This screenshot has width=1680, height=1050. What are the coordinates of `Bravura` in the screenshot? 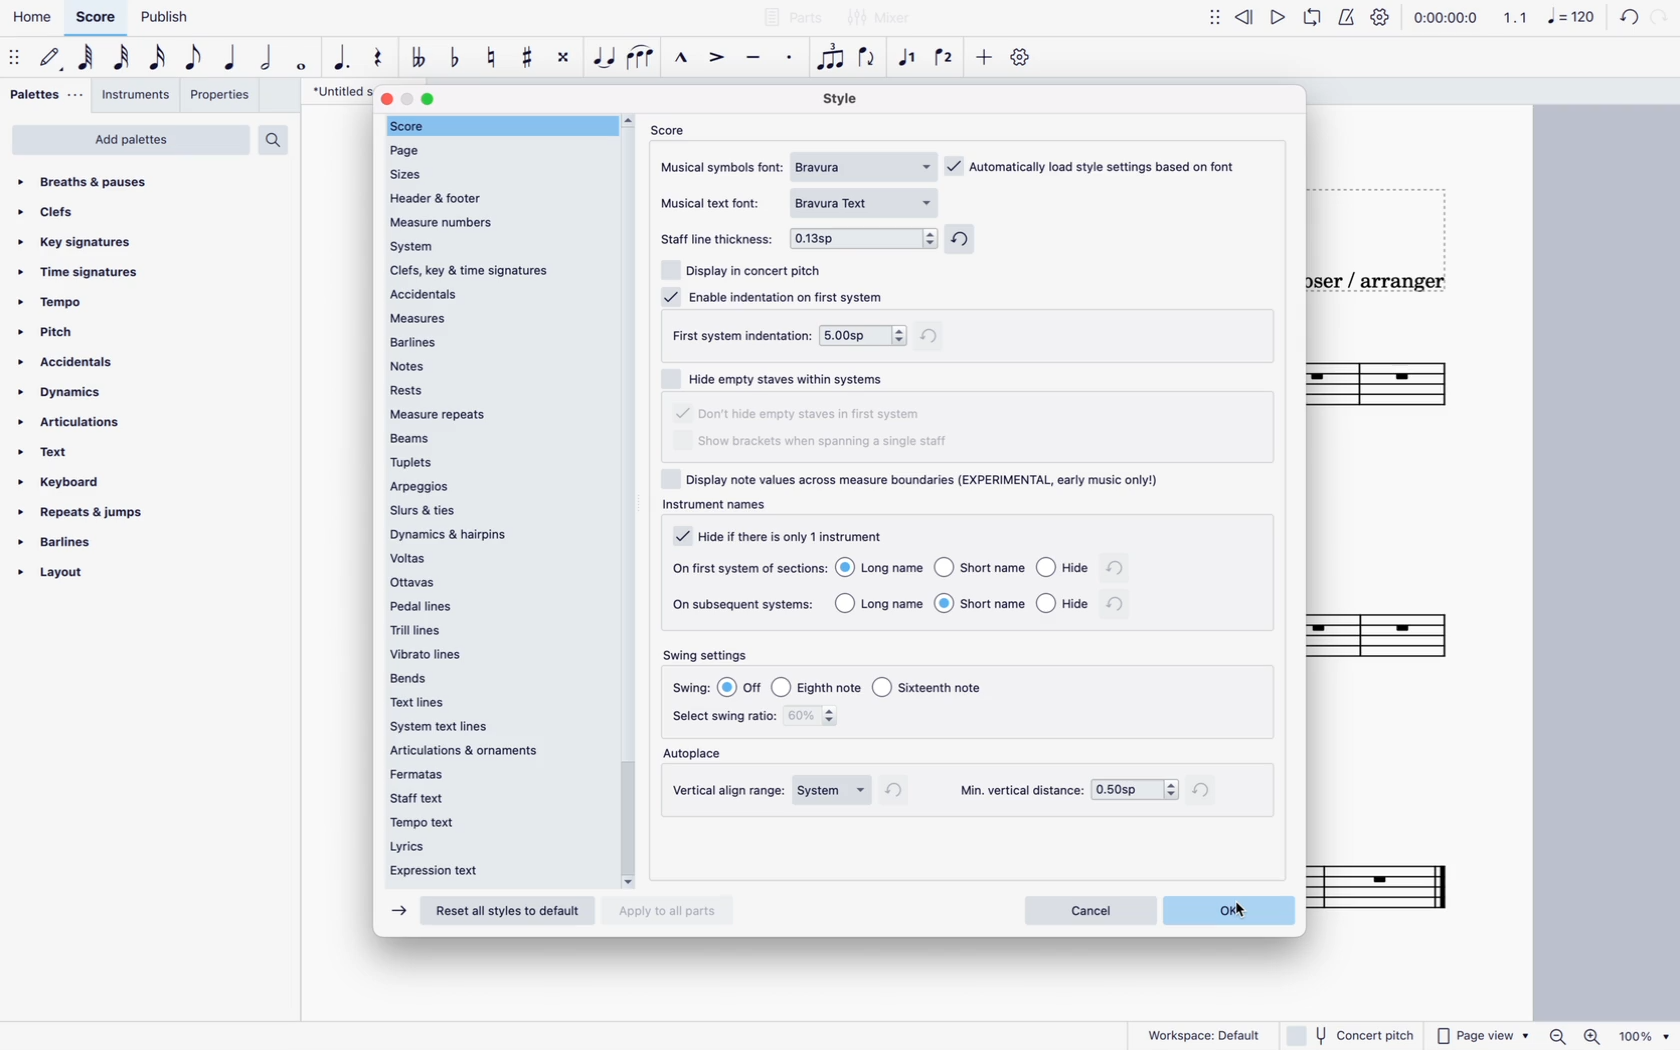 It's located at (866, 166).